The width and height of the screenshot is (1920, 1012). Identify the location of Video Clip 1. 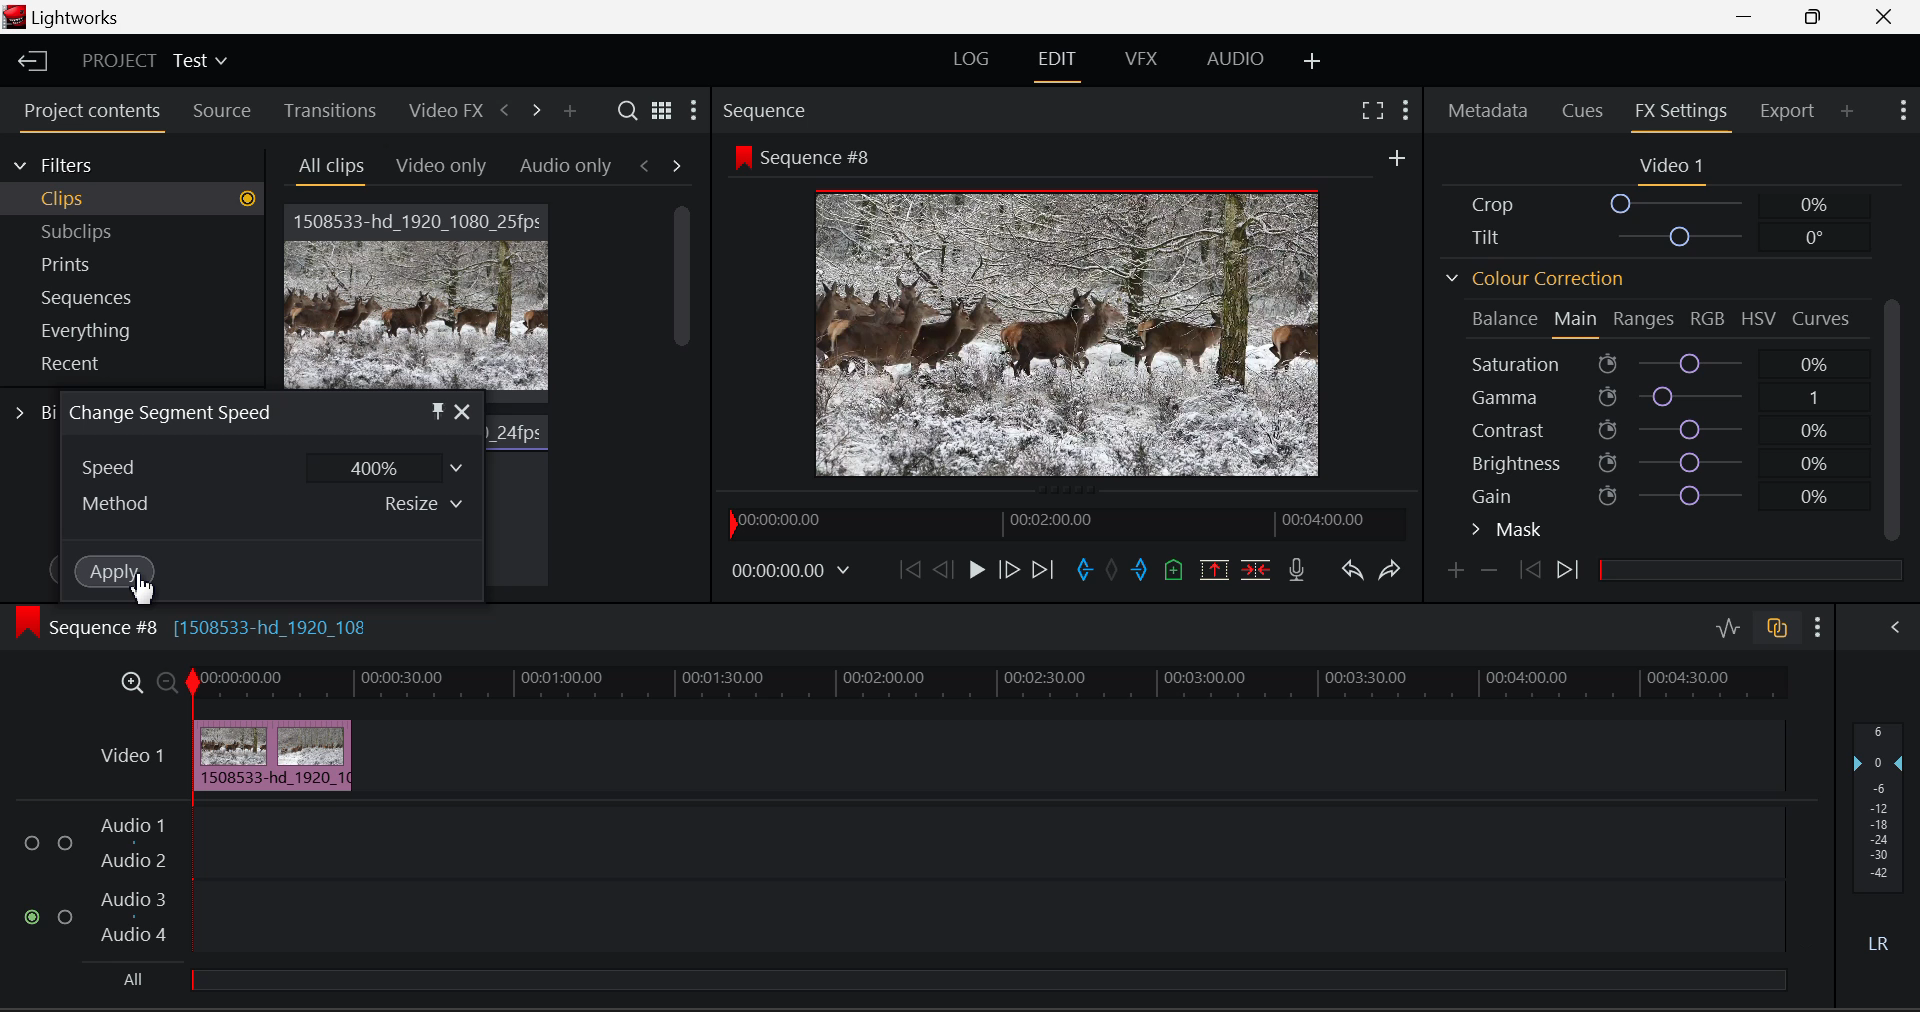
(418, 299).